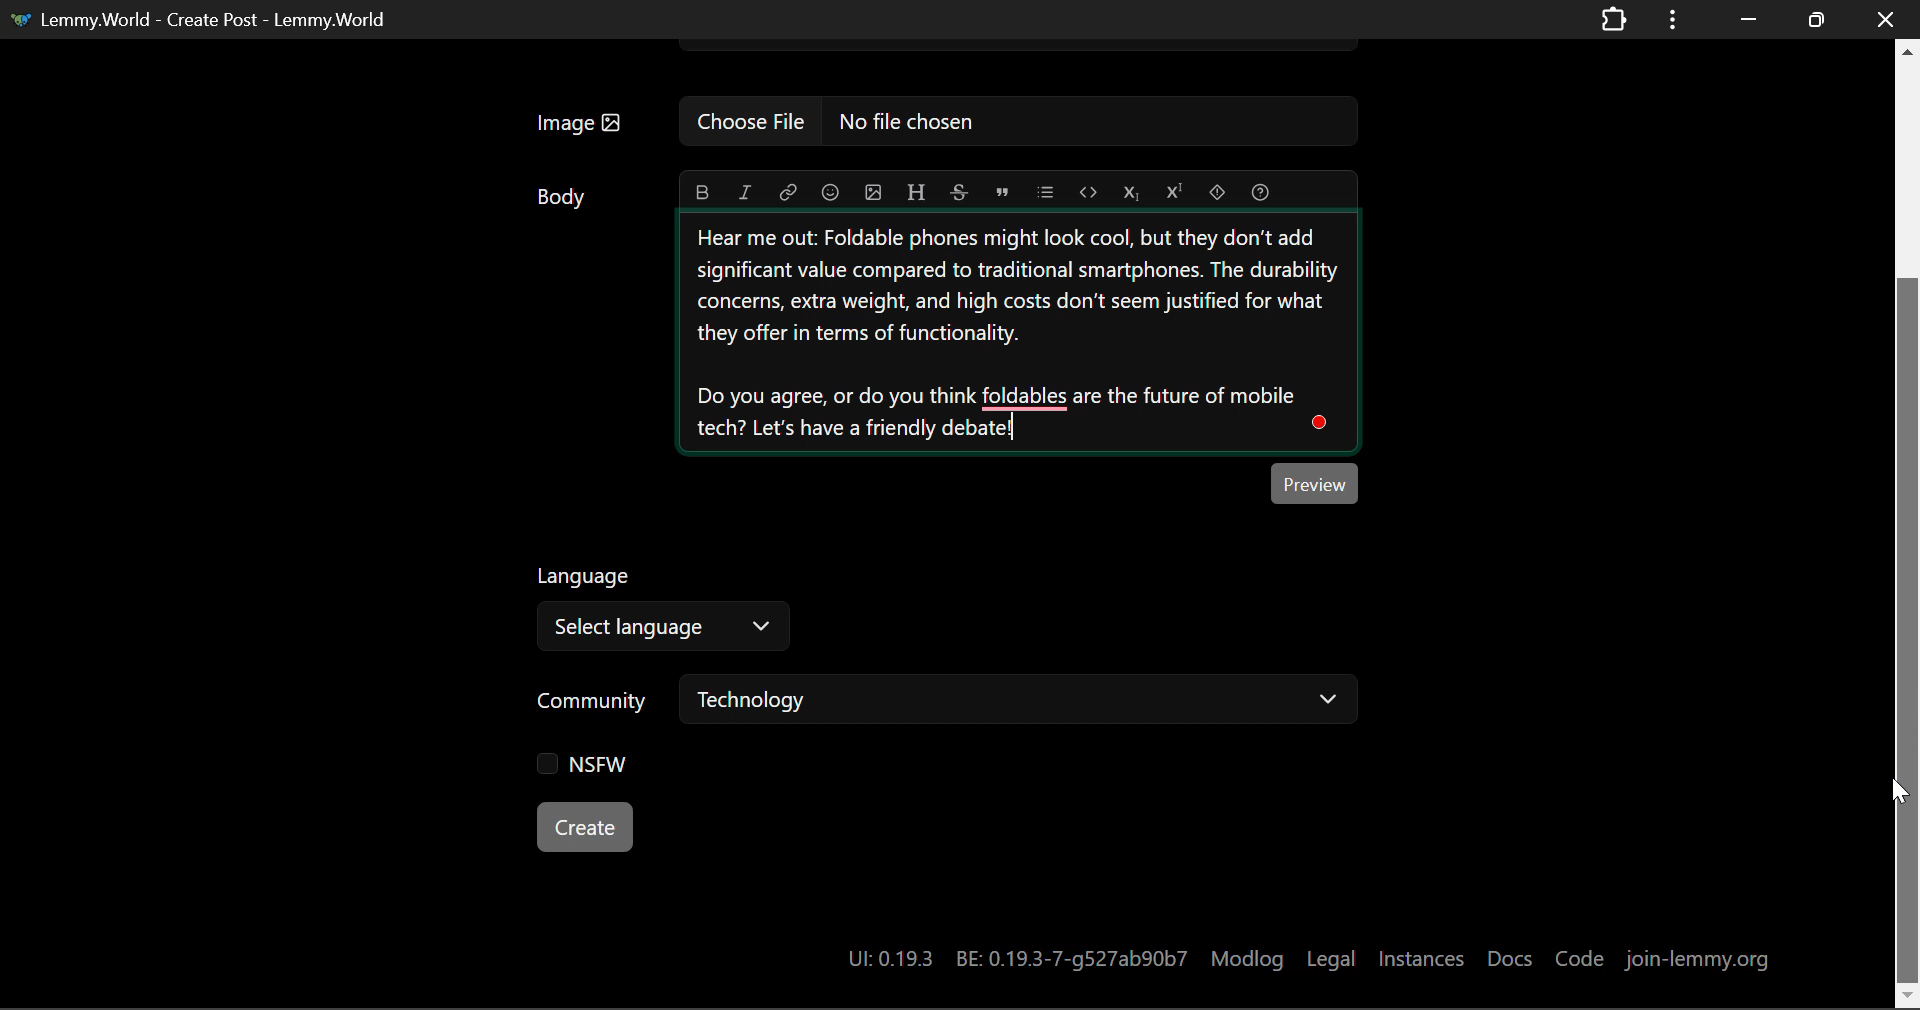 The width and height of the screenshot is (1920, 1010). I want to click on quote, so click(1002, 190).